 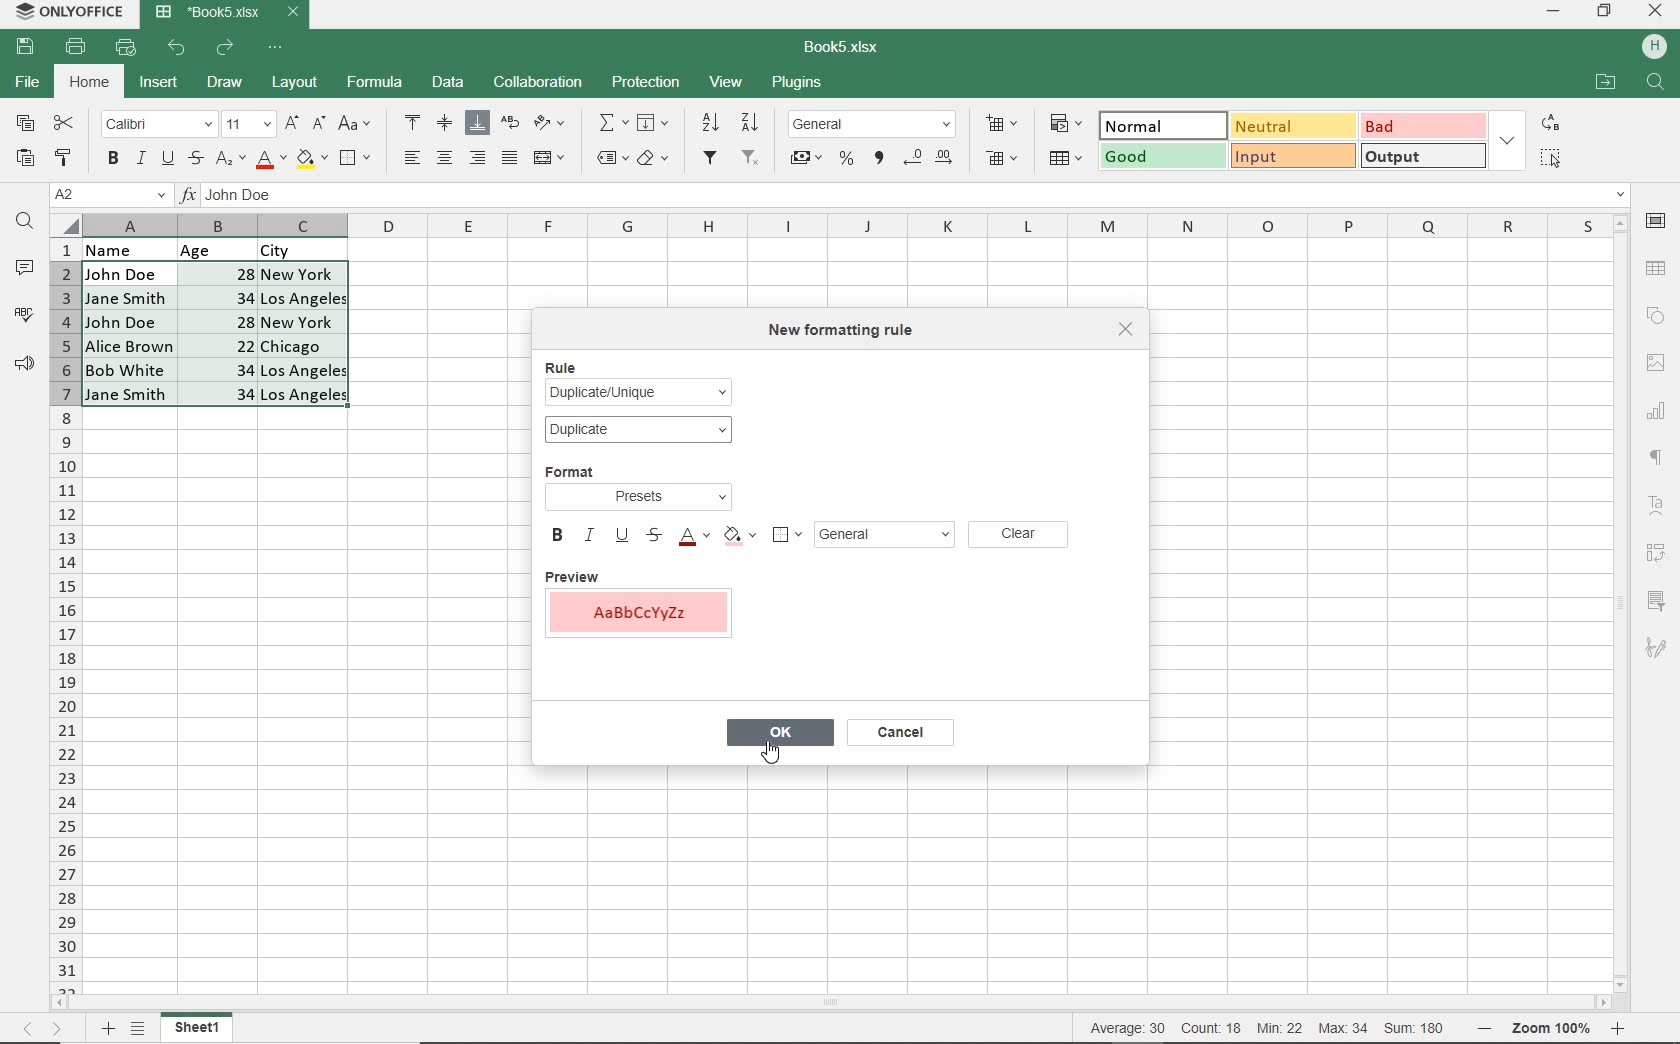 I want to click on SIGNATURE, so click(x=1656, y=647).